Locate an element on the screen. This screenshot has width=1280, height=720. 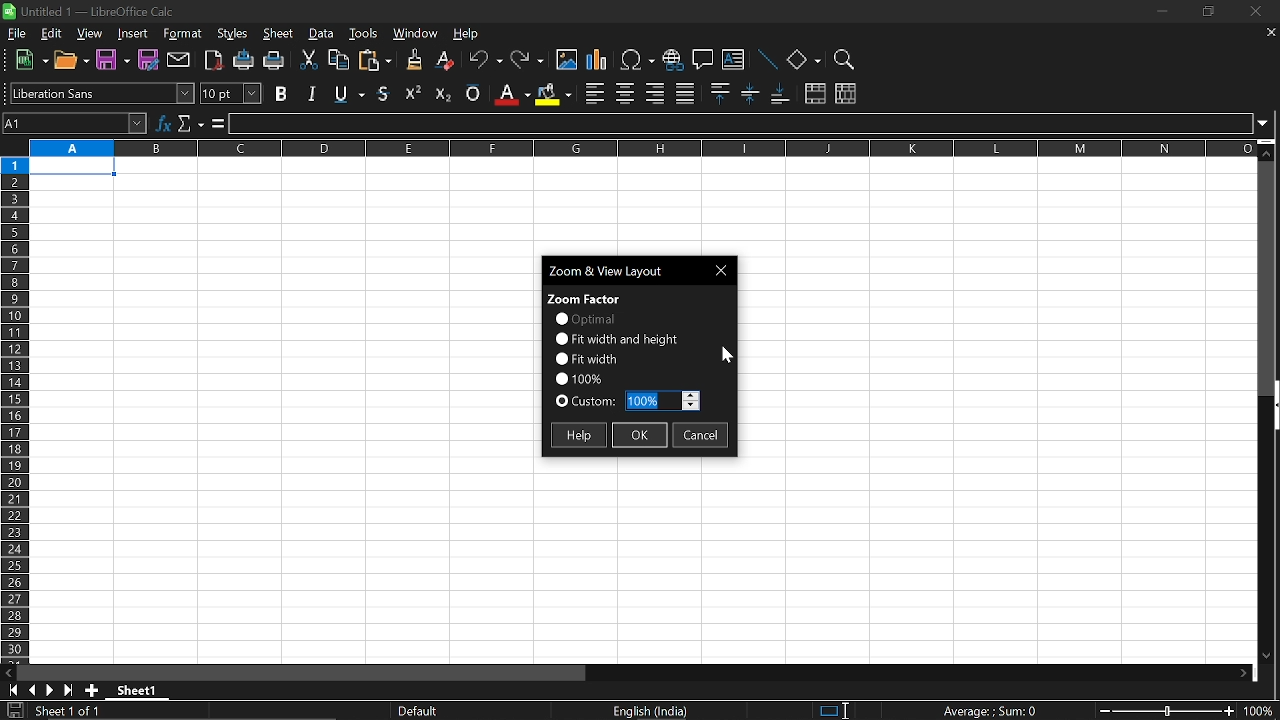
select function is located at coordinates (190, 121).